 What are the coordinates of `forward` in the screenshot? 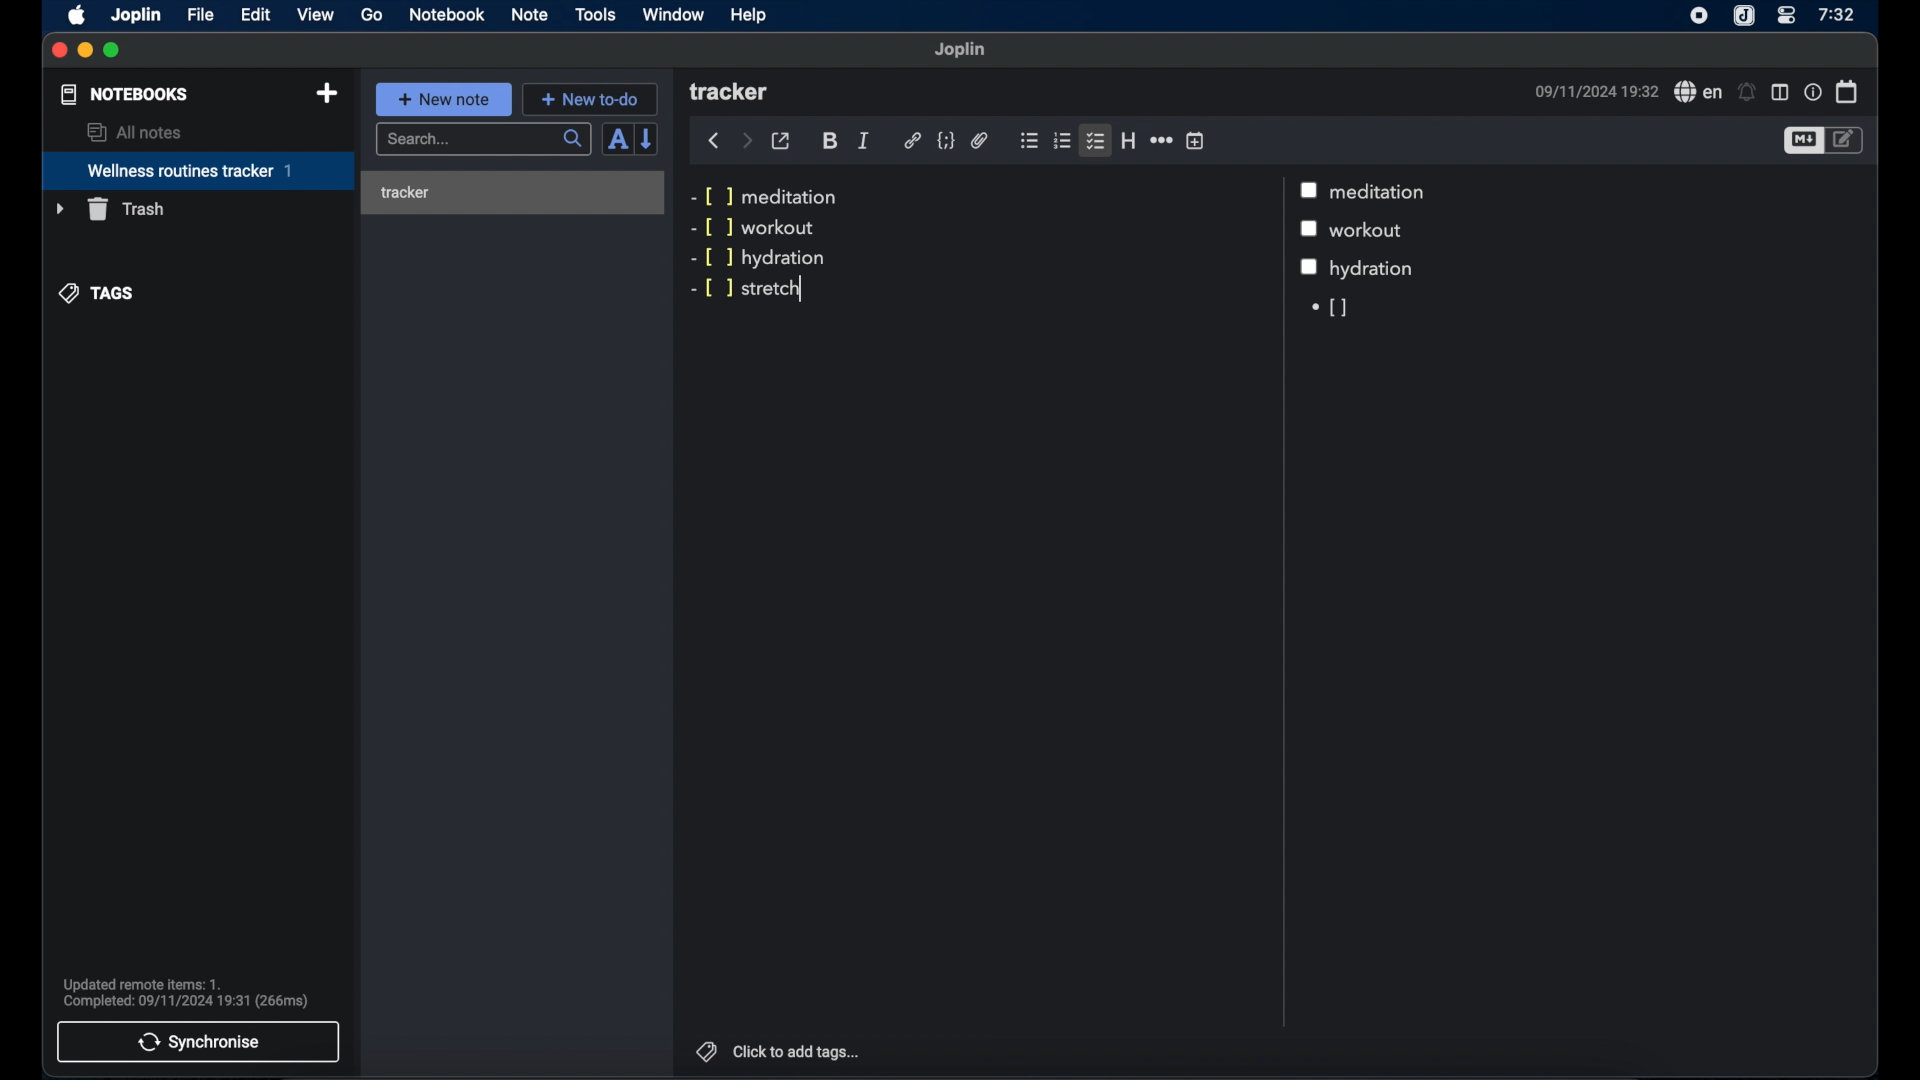 It's located at (746, 140).